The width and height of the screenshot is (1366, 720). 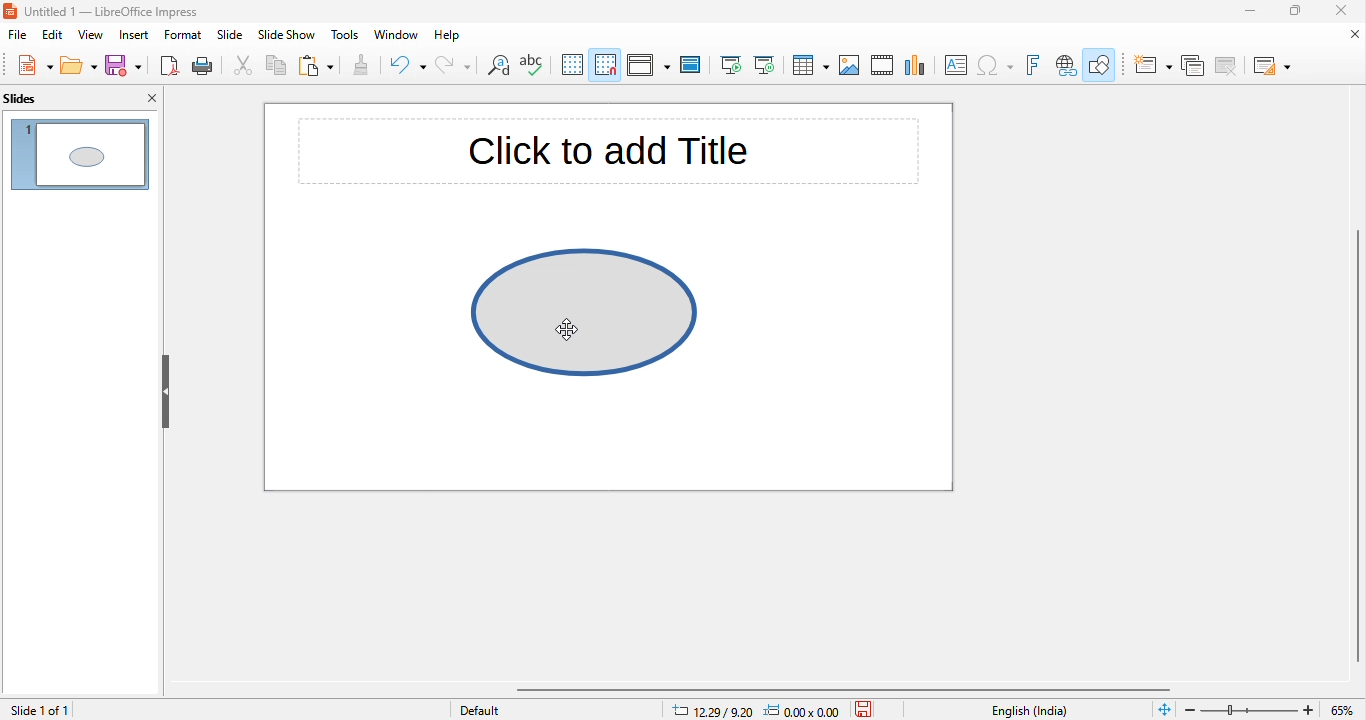 I want to click on text language, so click(x=1032, y=710).